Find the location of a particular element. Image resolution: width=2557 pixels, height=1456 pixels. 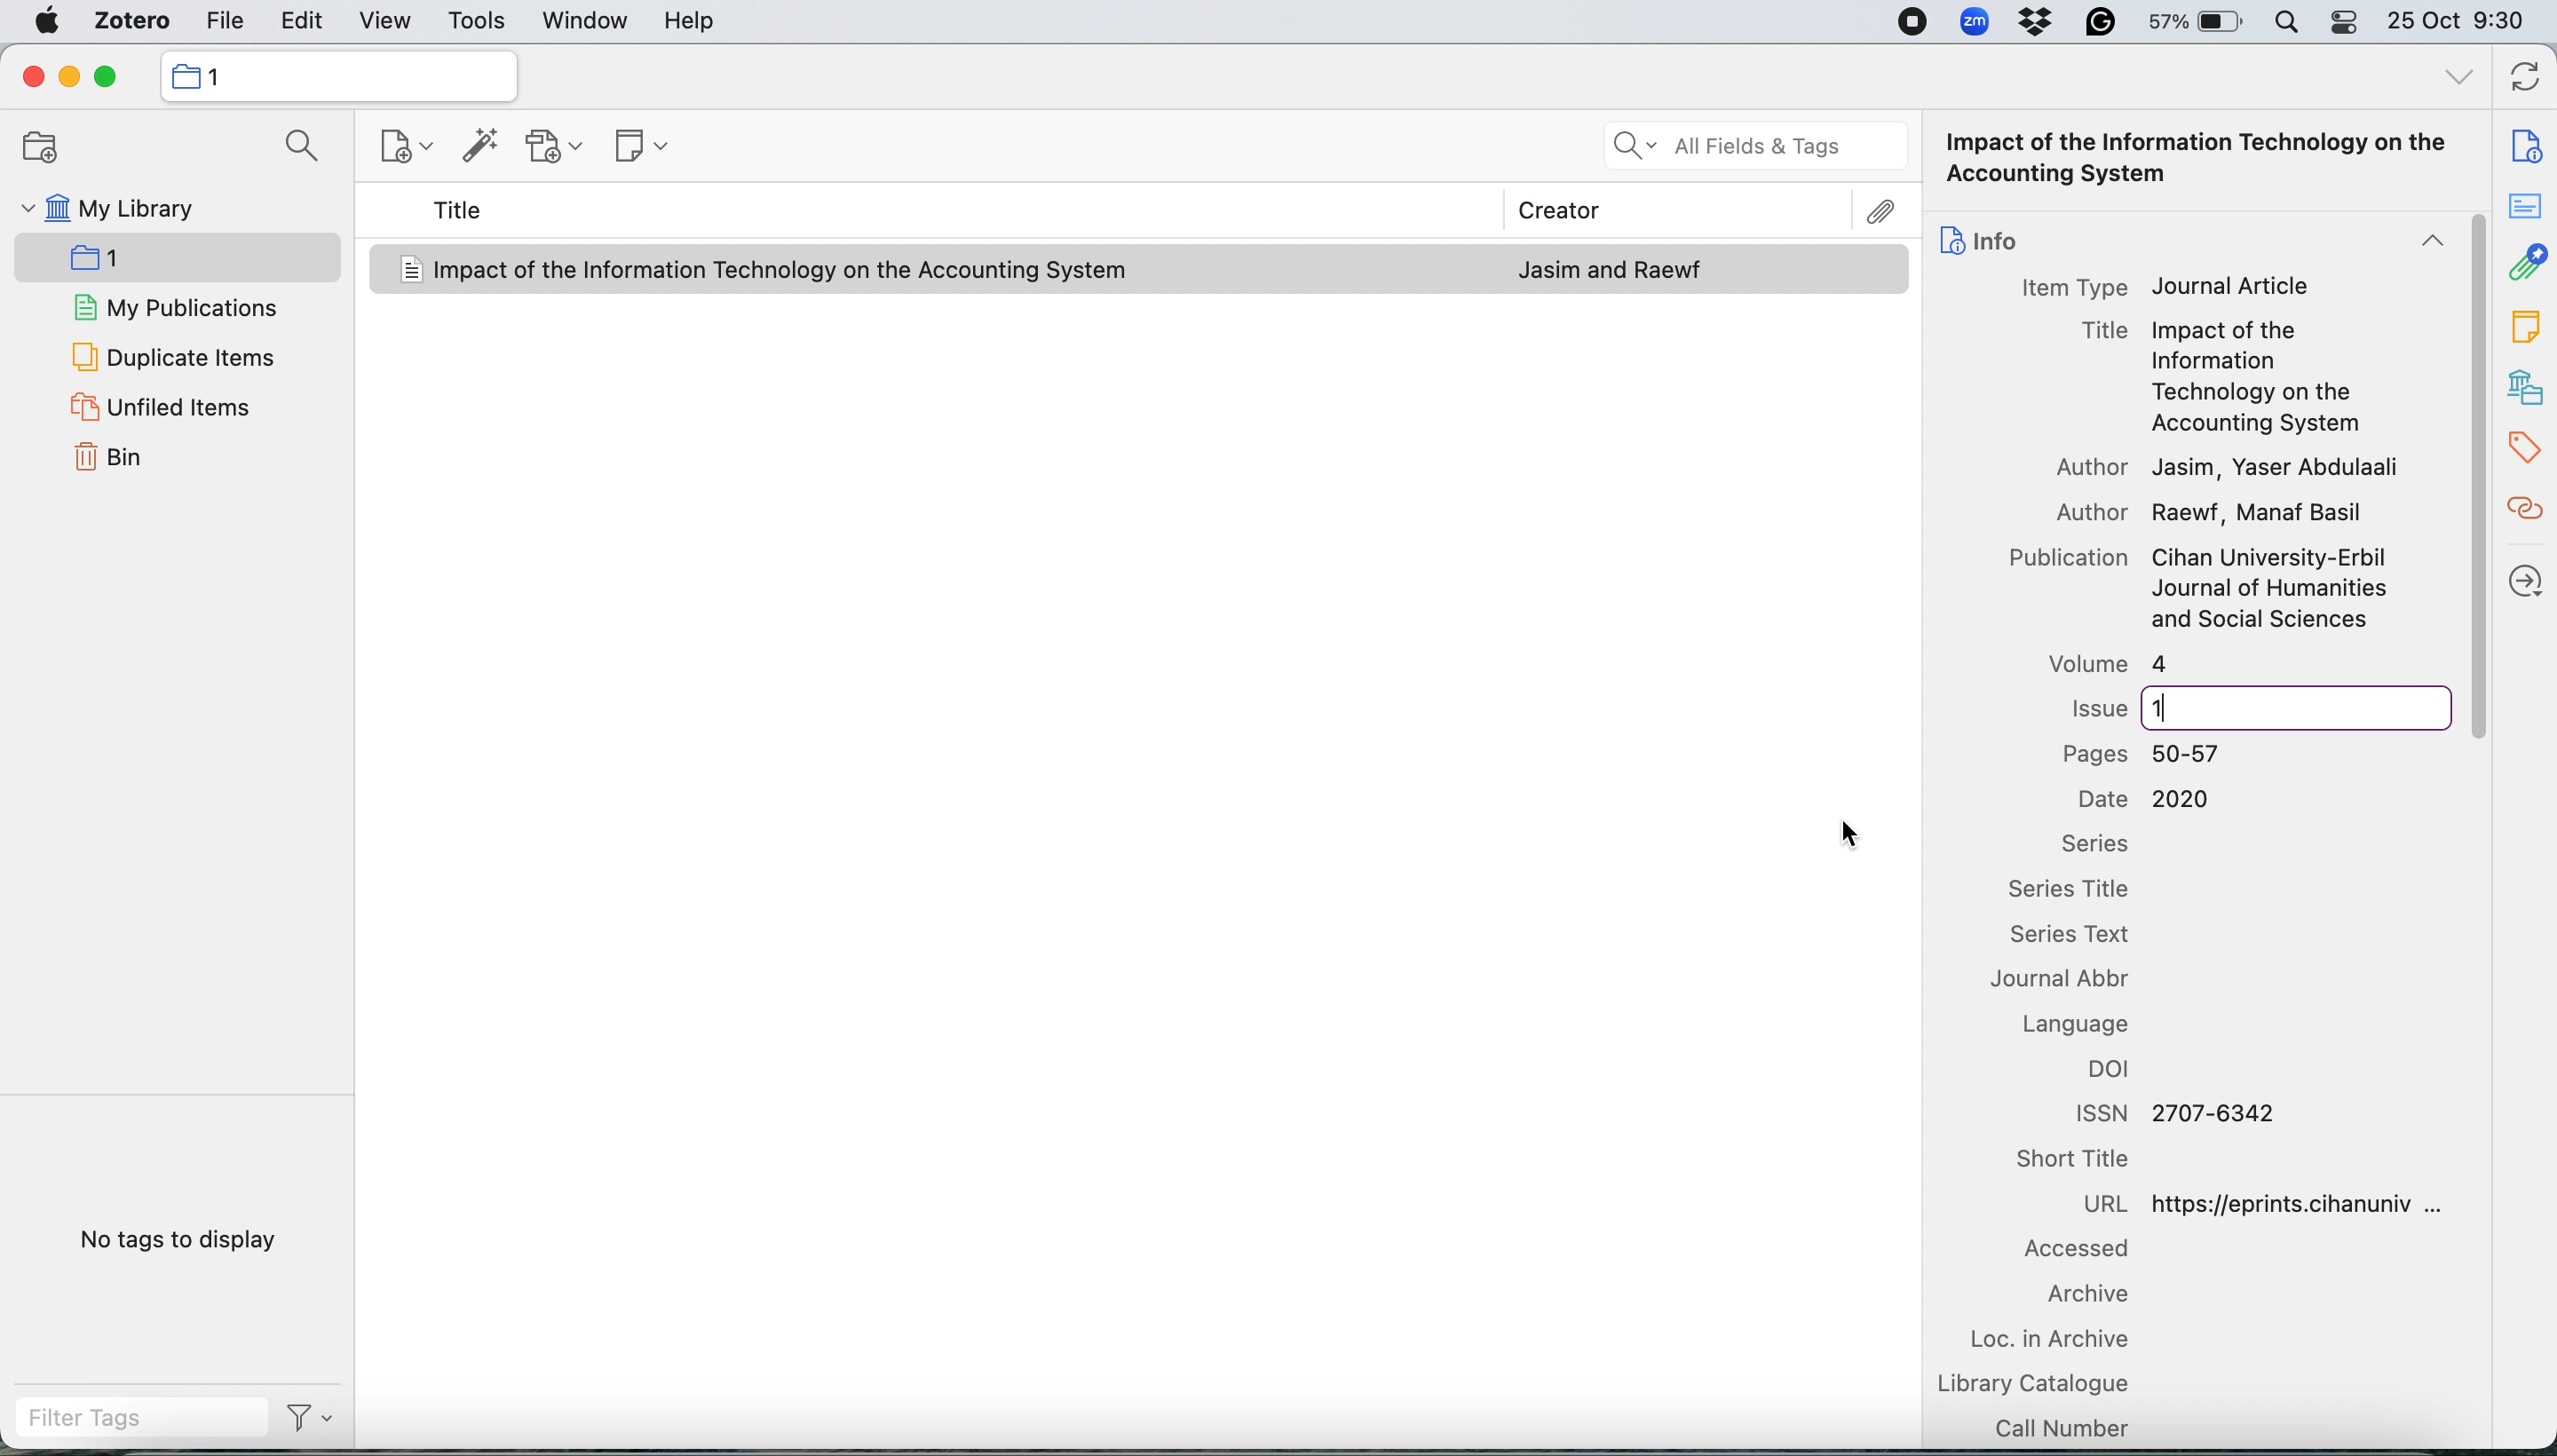

creator is located at coordinates (1848, 212).